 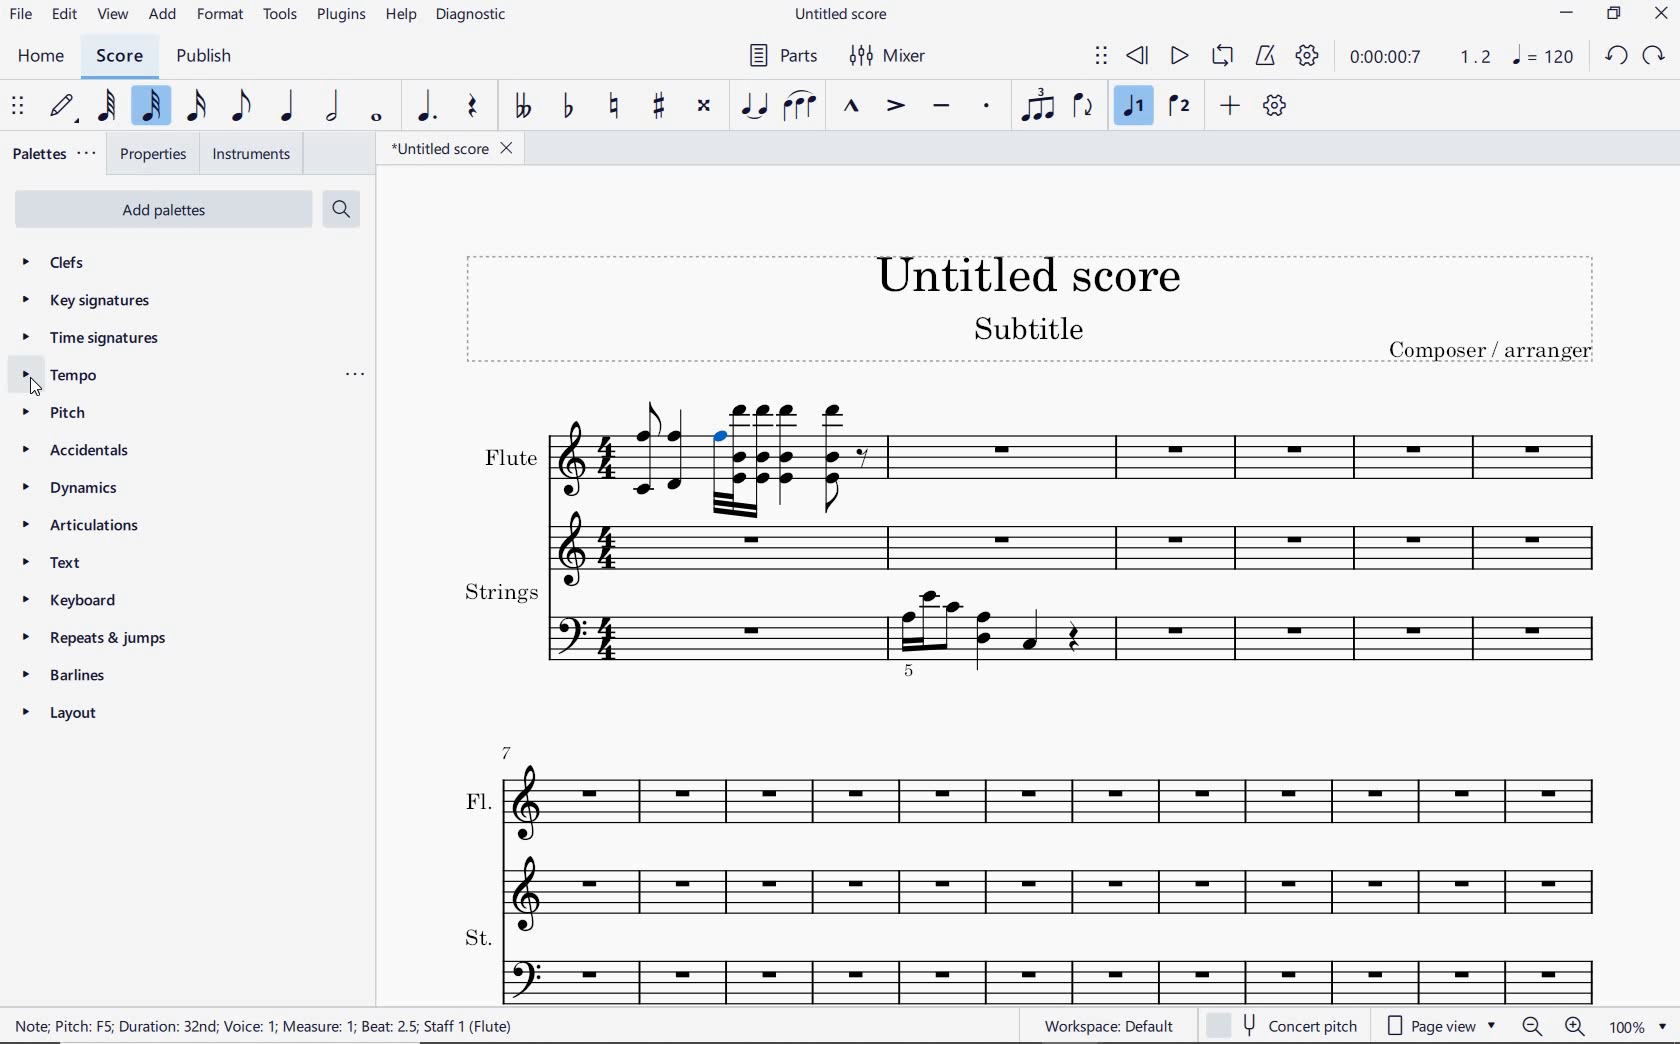 I want to click on LOOP PLAYBACK, so click(x=1223, y=57).